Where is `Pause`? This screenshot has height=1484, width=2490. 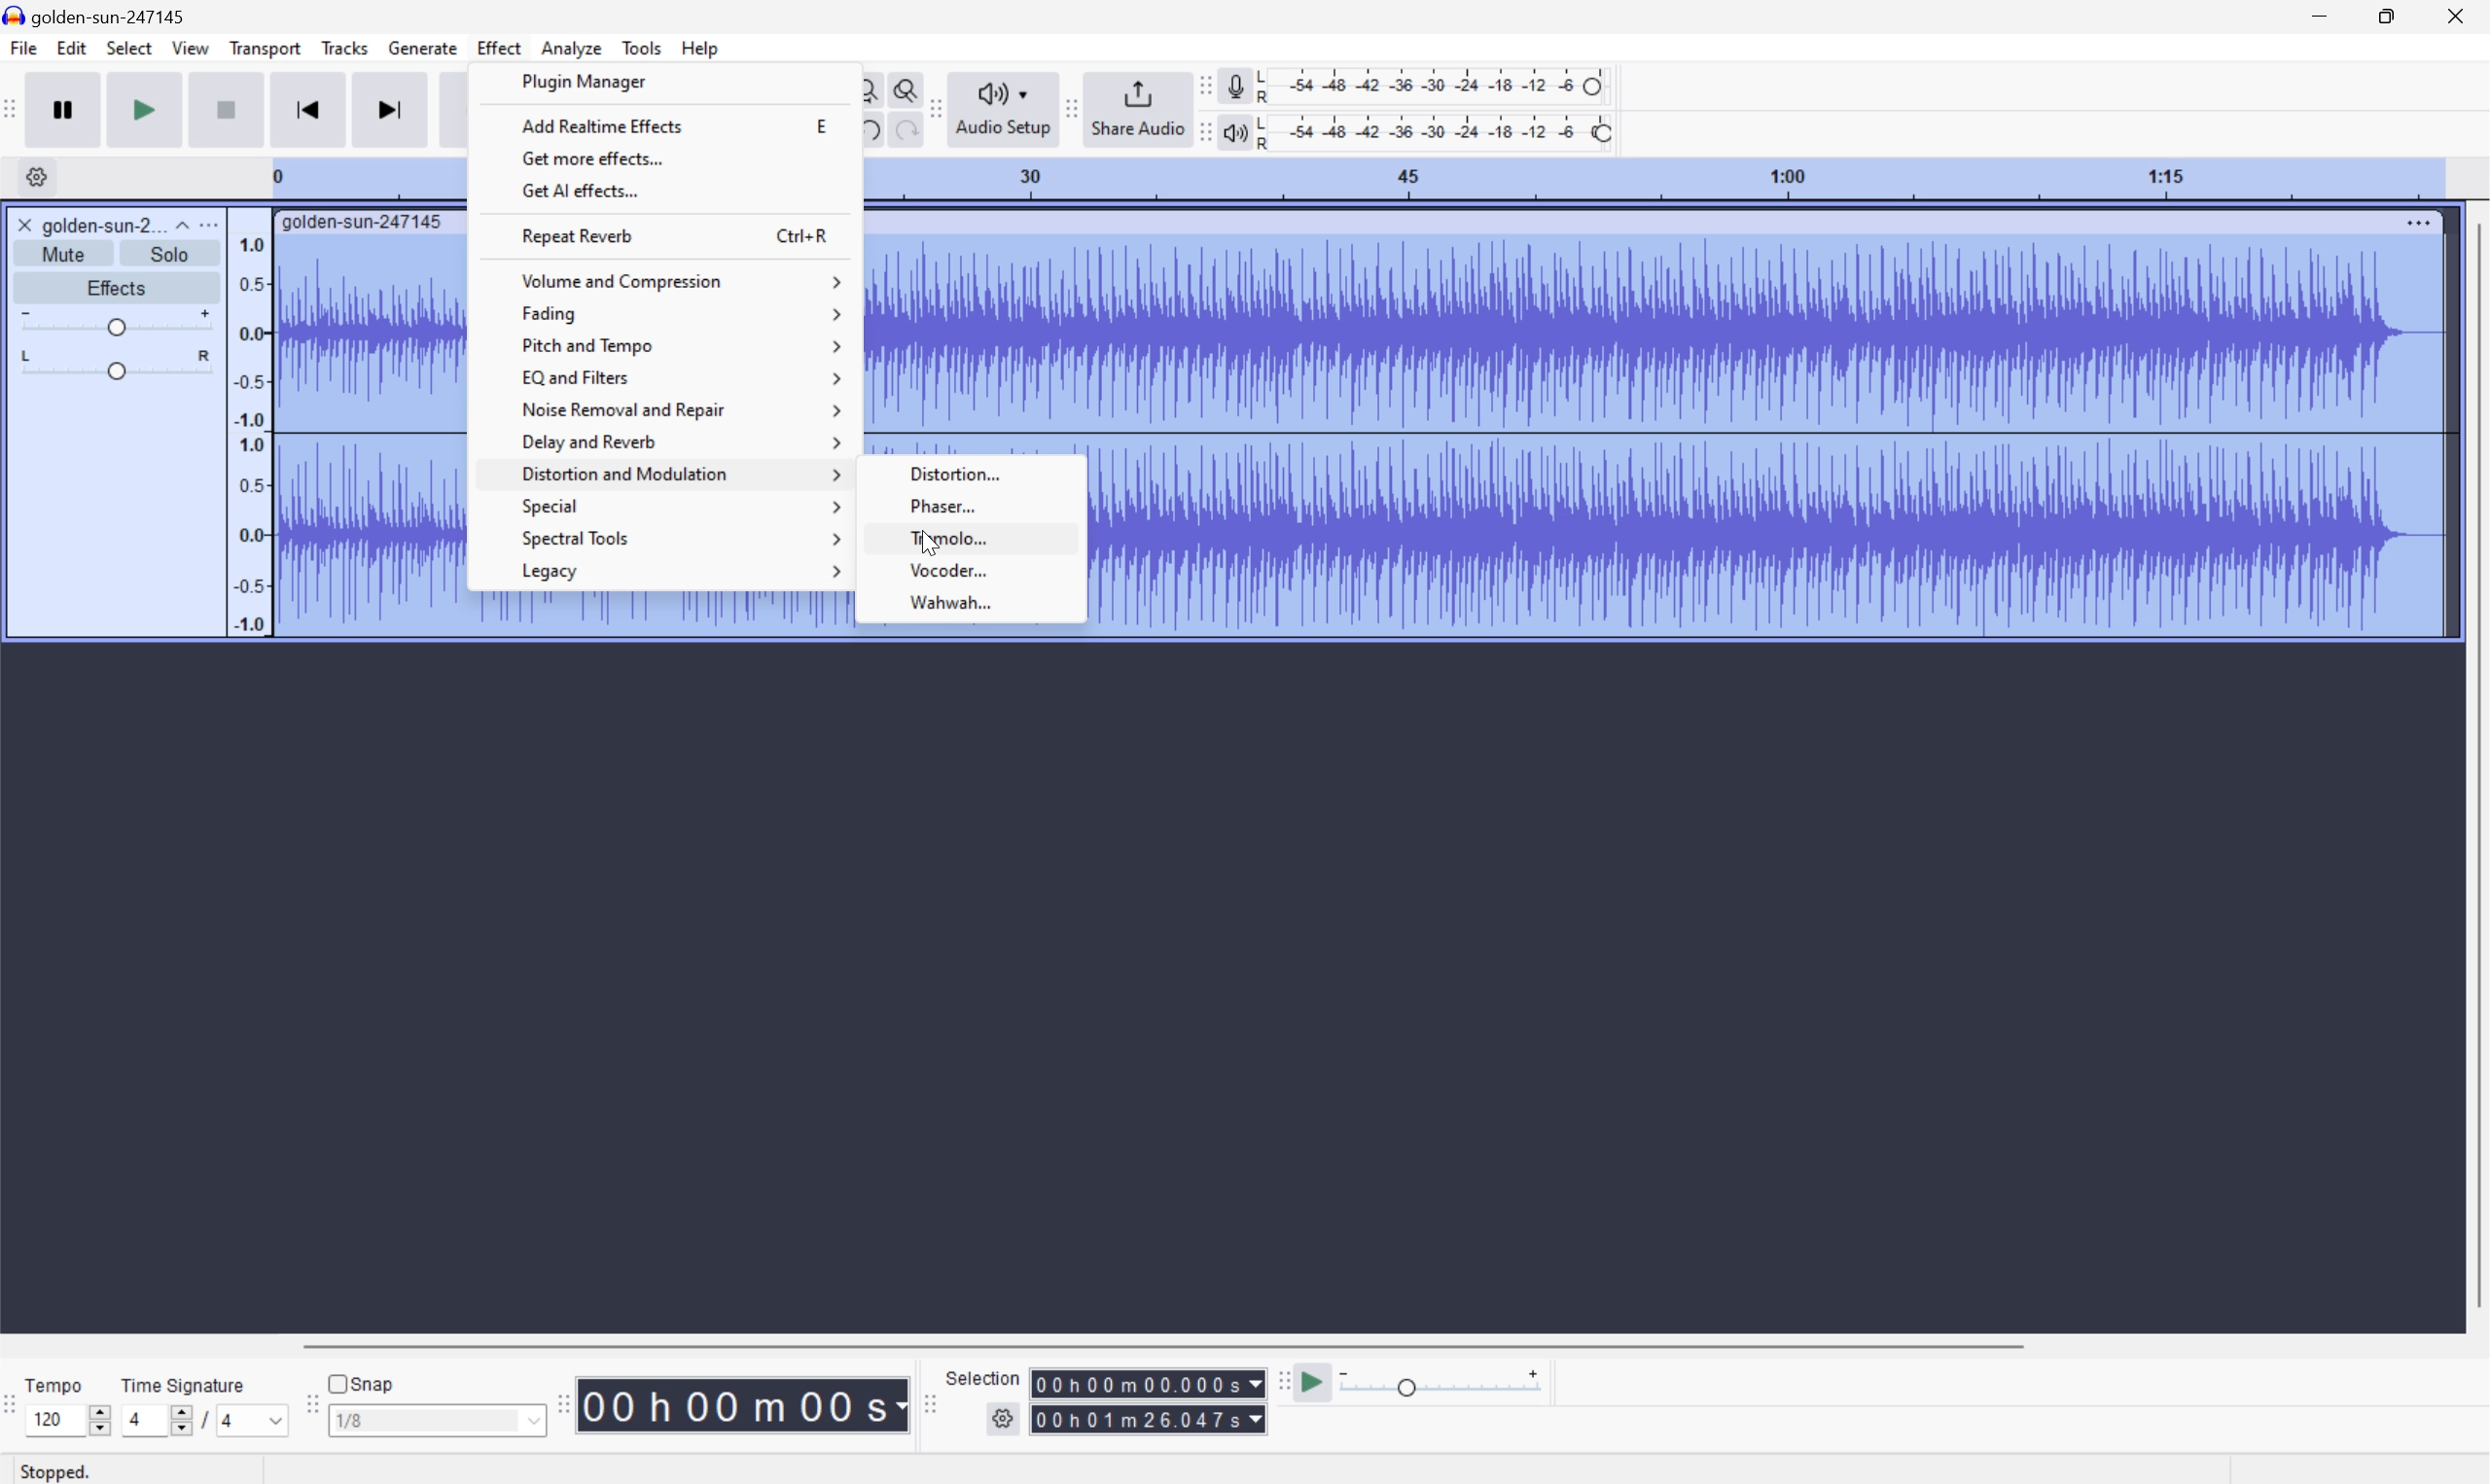
Pause is located at coordinates (67, 108).